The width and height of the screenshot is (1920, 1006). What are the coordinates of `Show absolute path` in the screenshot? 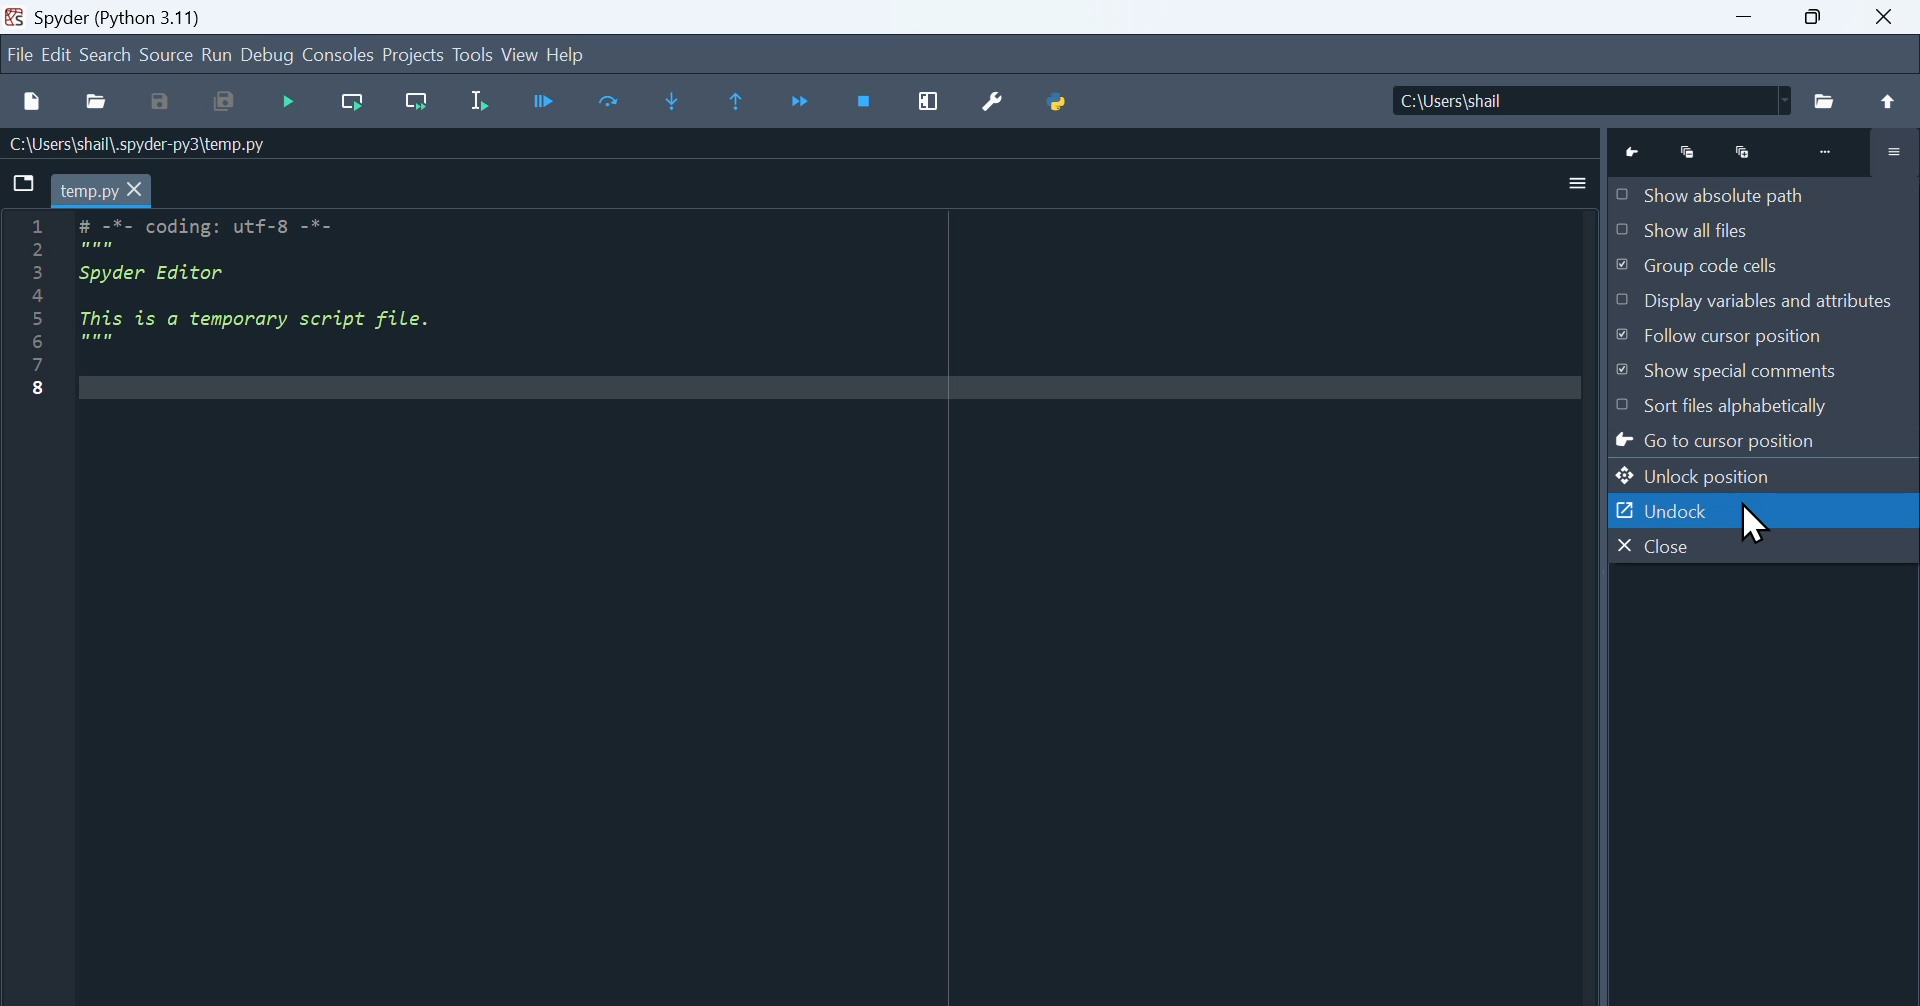 It's located at (1764, 195).